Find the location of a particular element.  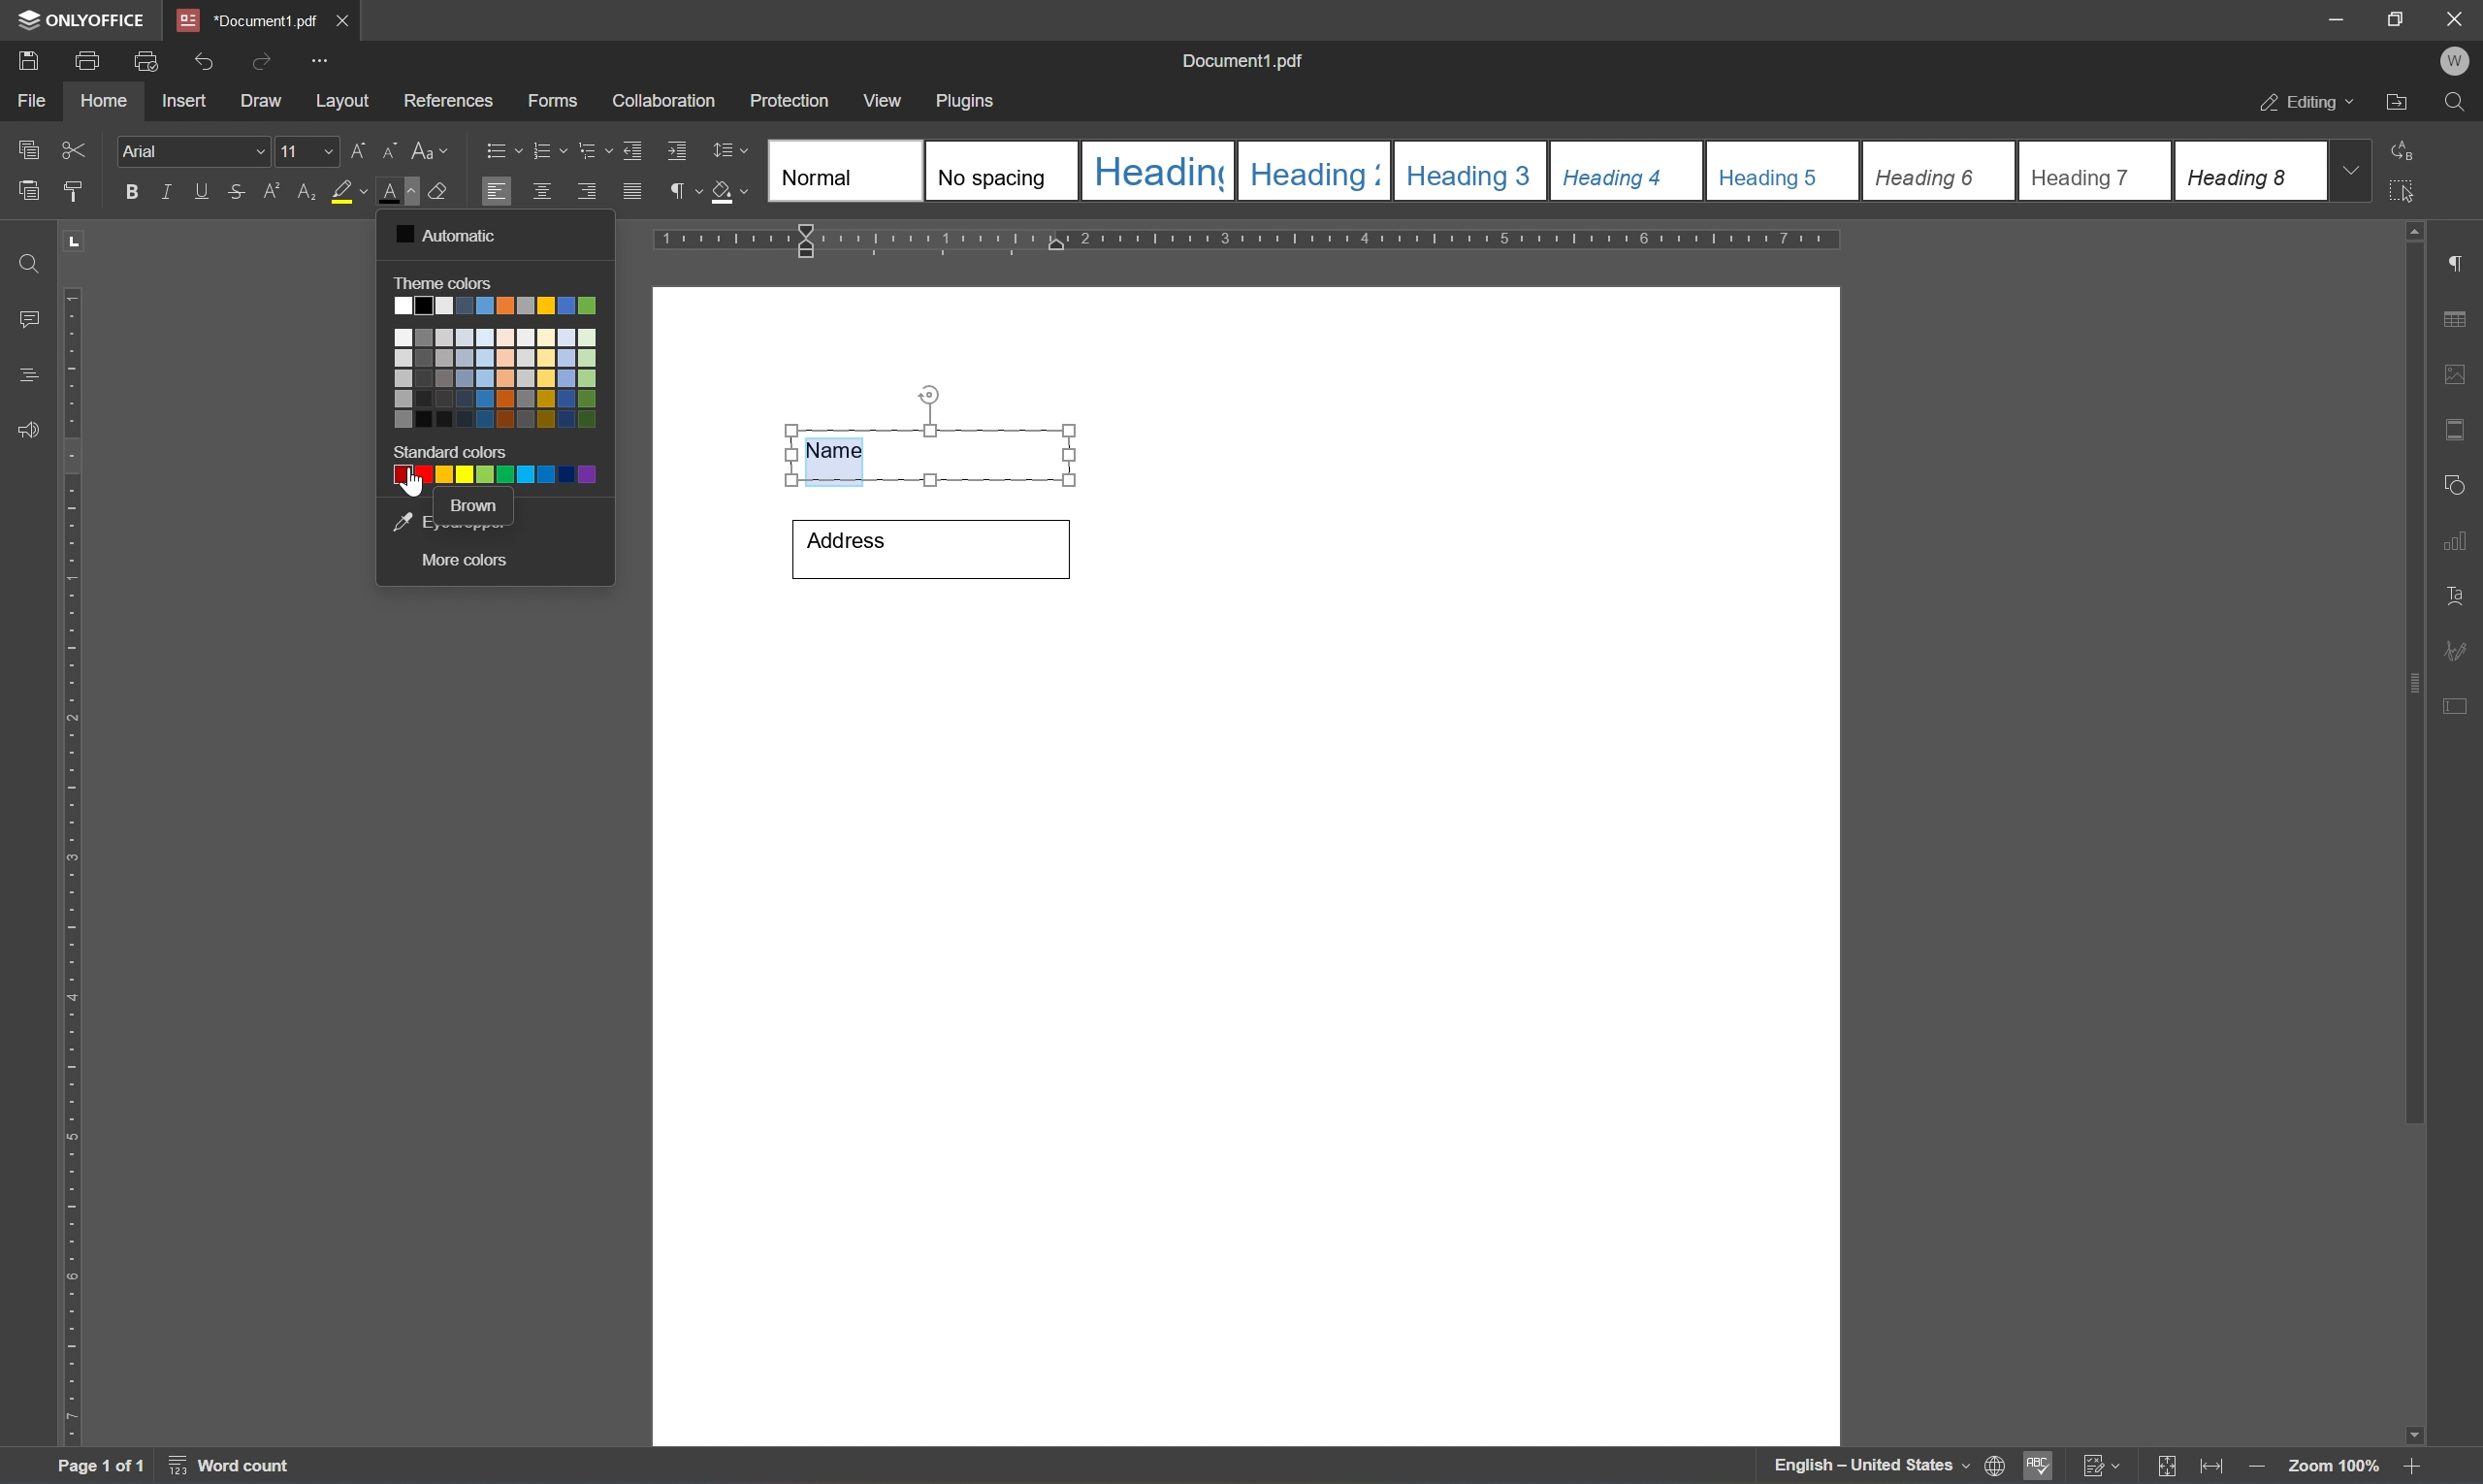

zoom 100% is located at coordinates (2333, 1465).